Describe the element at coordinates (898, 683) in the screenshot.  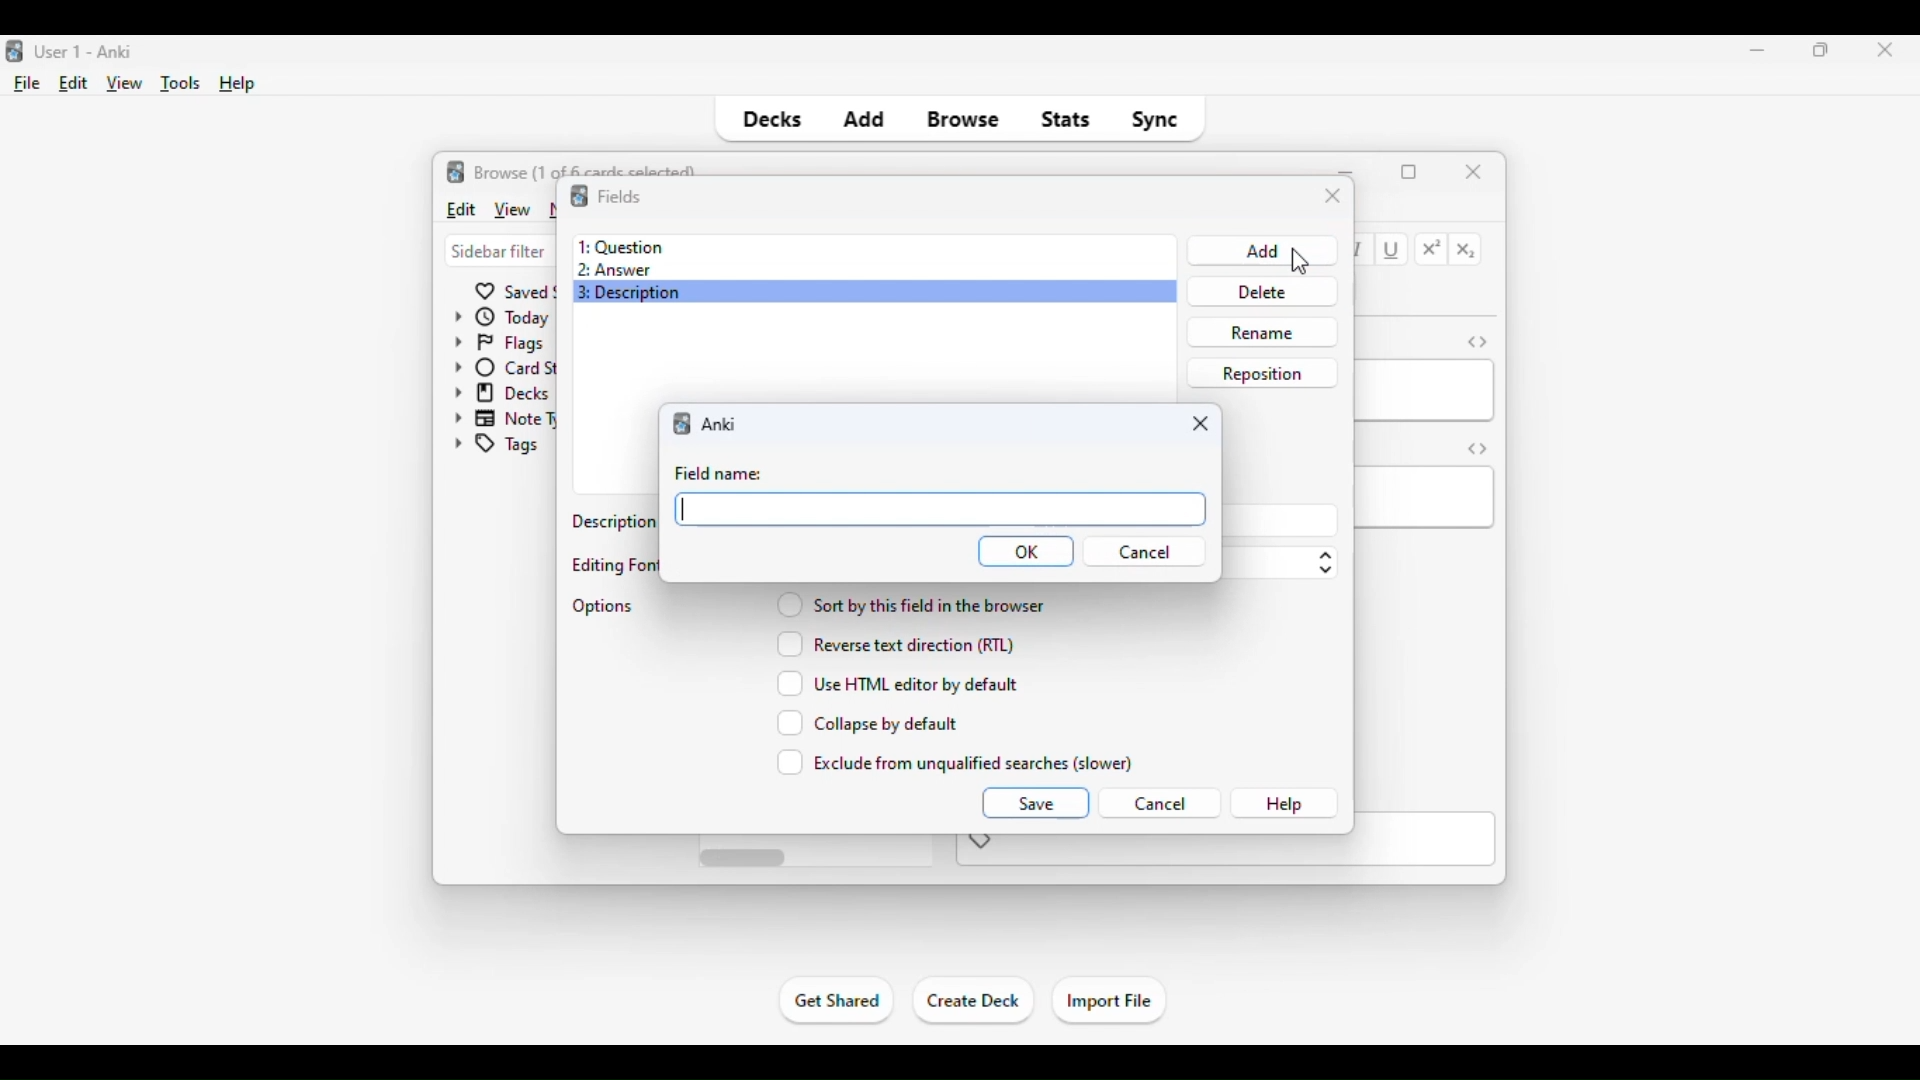
I see `use HTML editor by default` at that location.